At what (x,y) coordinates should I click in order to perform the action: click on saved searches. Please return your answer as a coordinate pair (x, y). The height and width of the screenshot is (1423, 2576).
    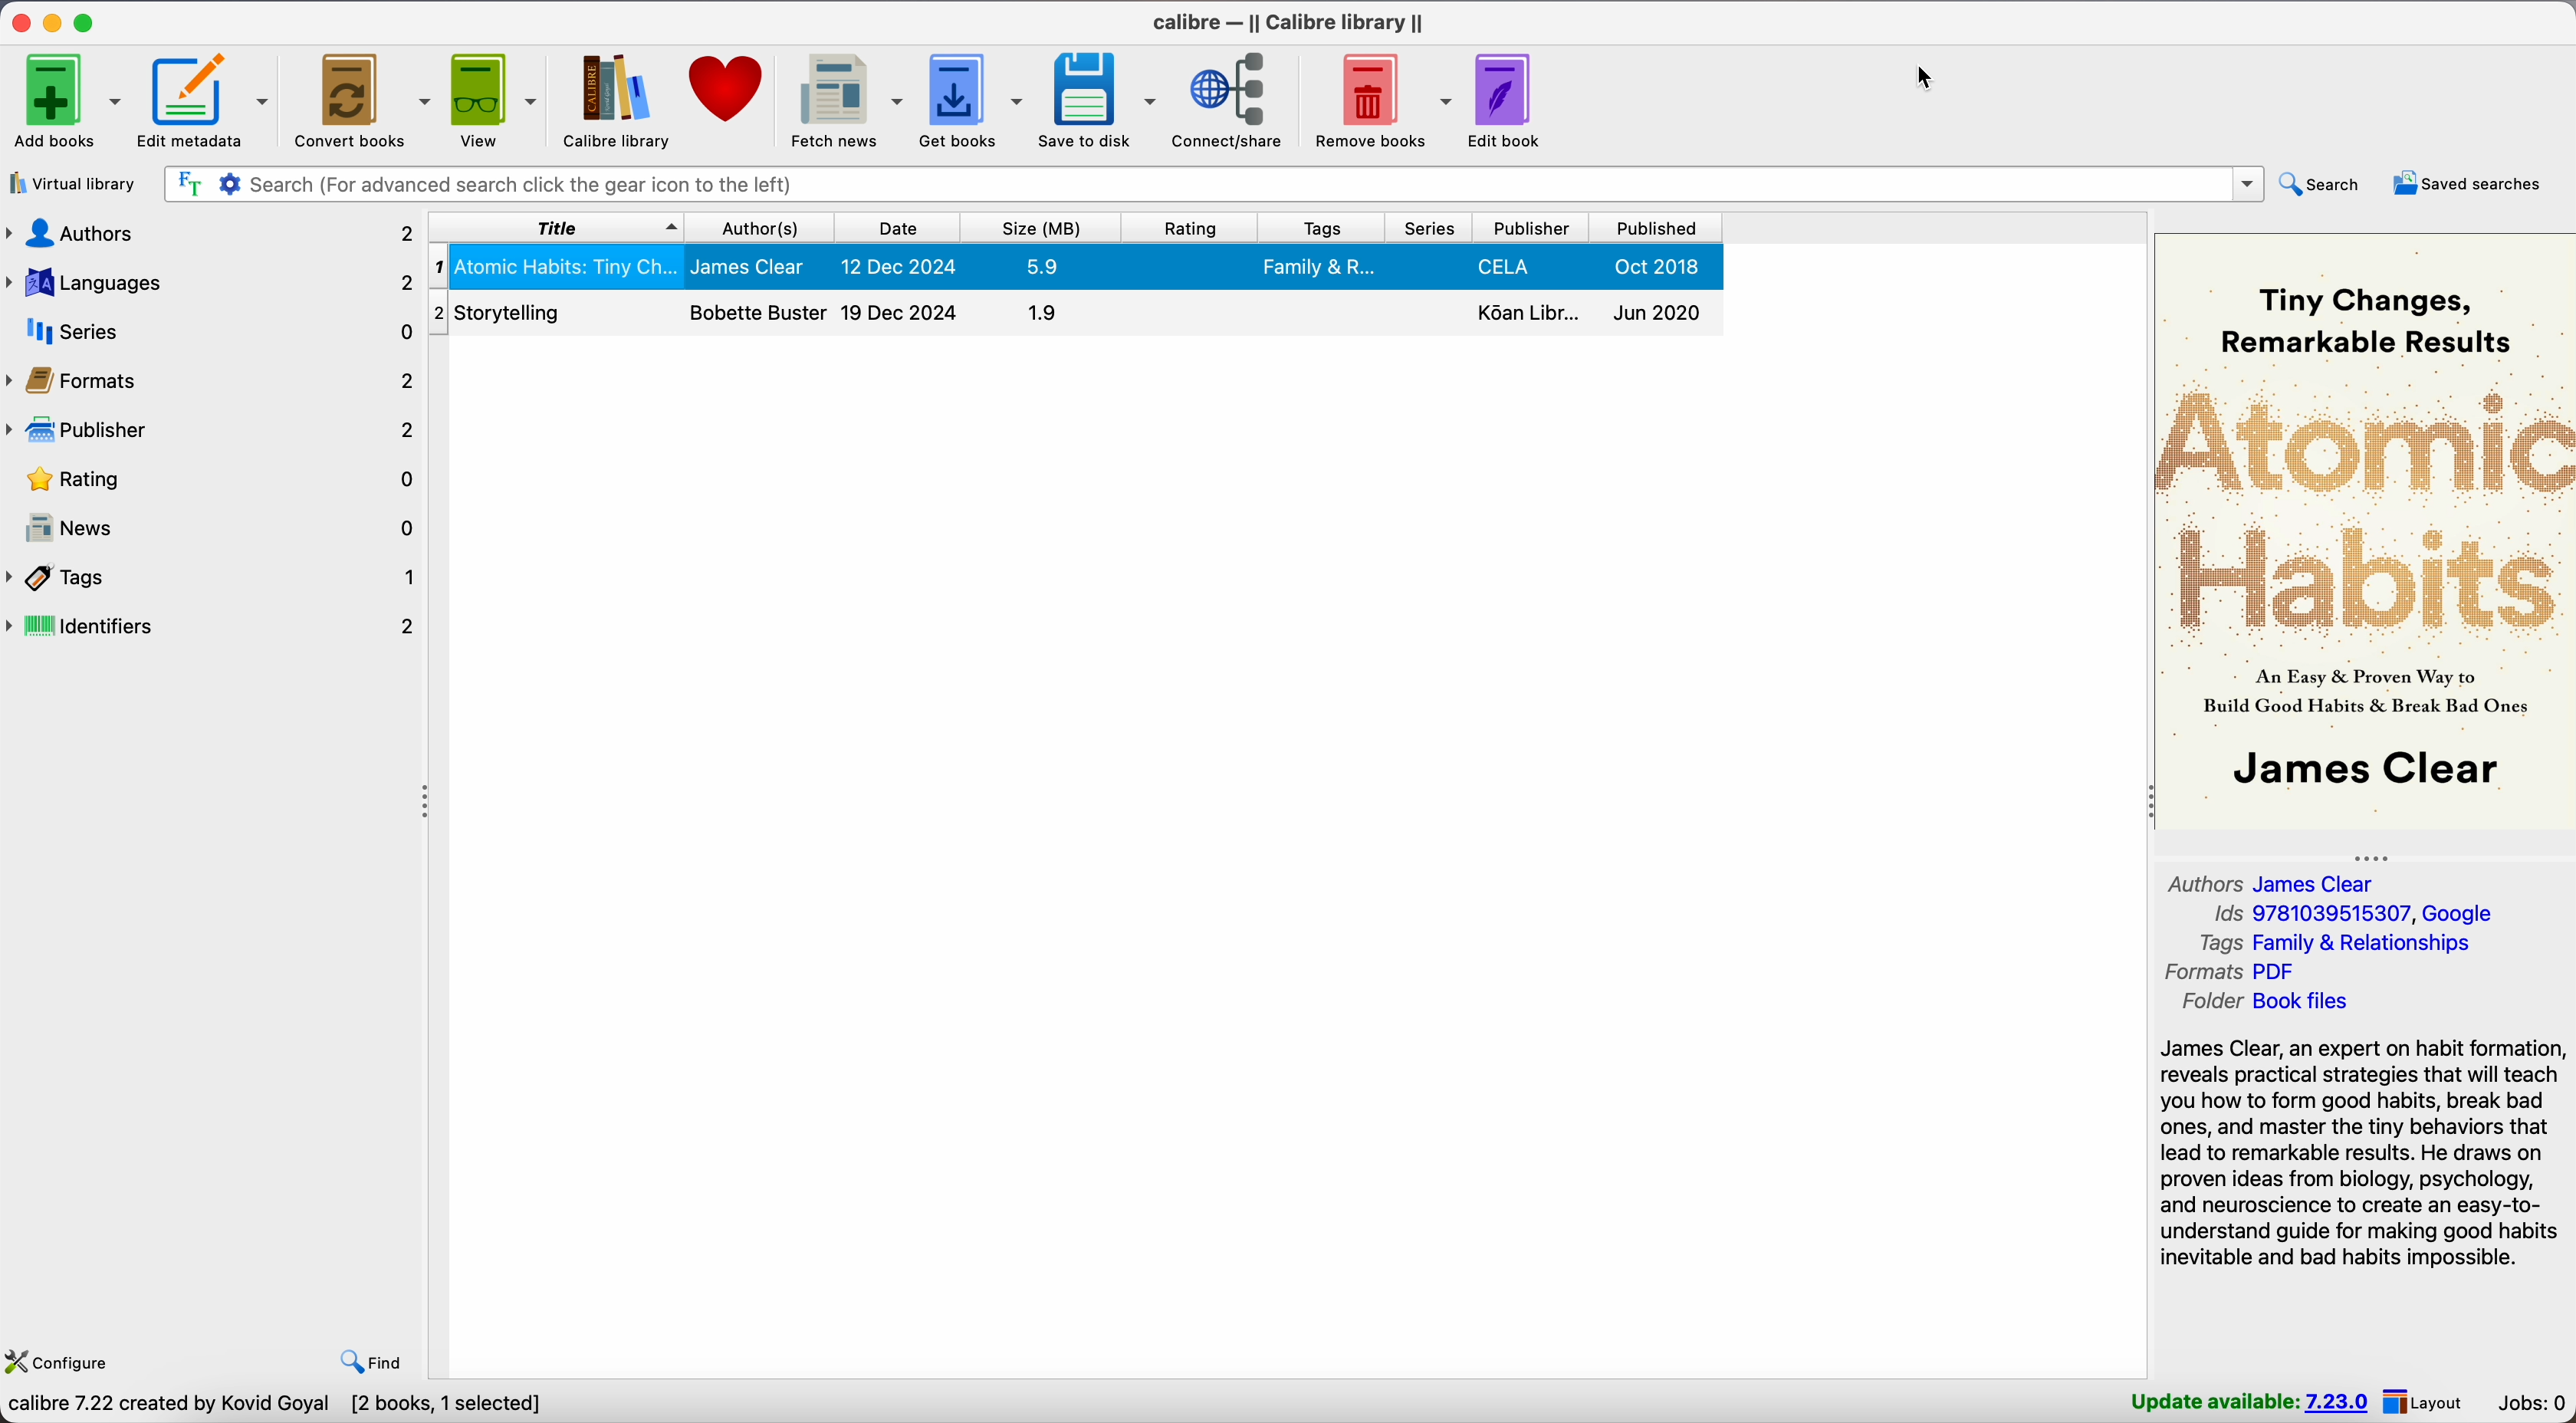
    Looking at the image, I should click on (2471, 184).